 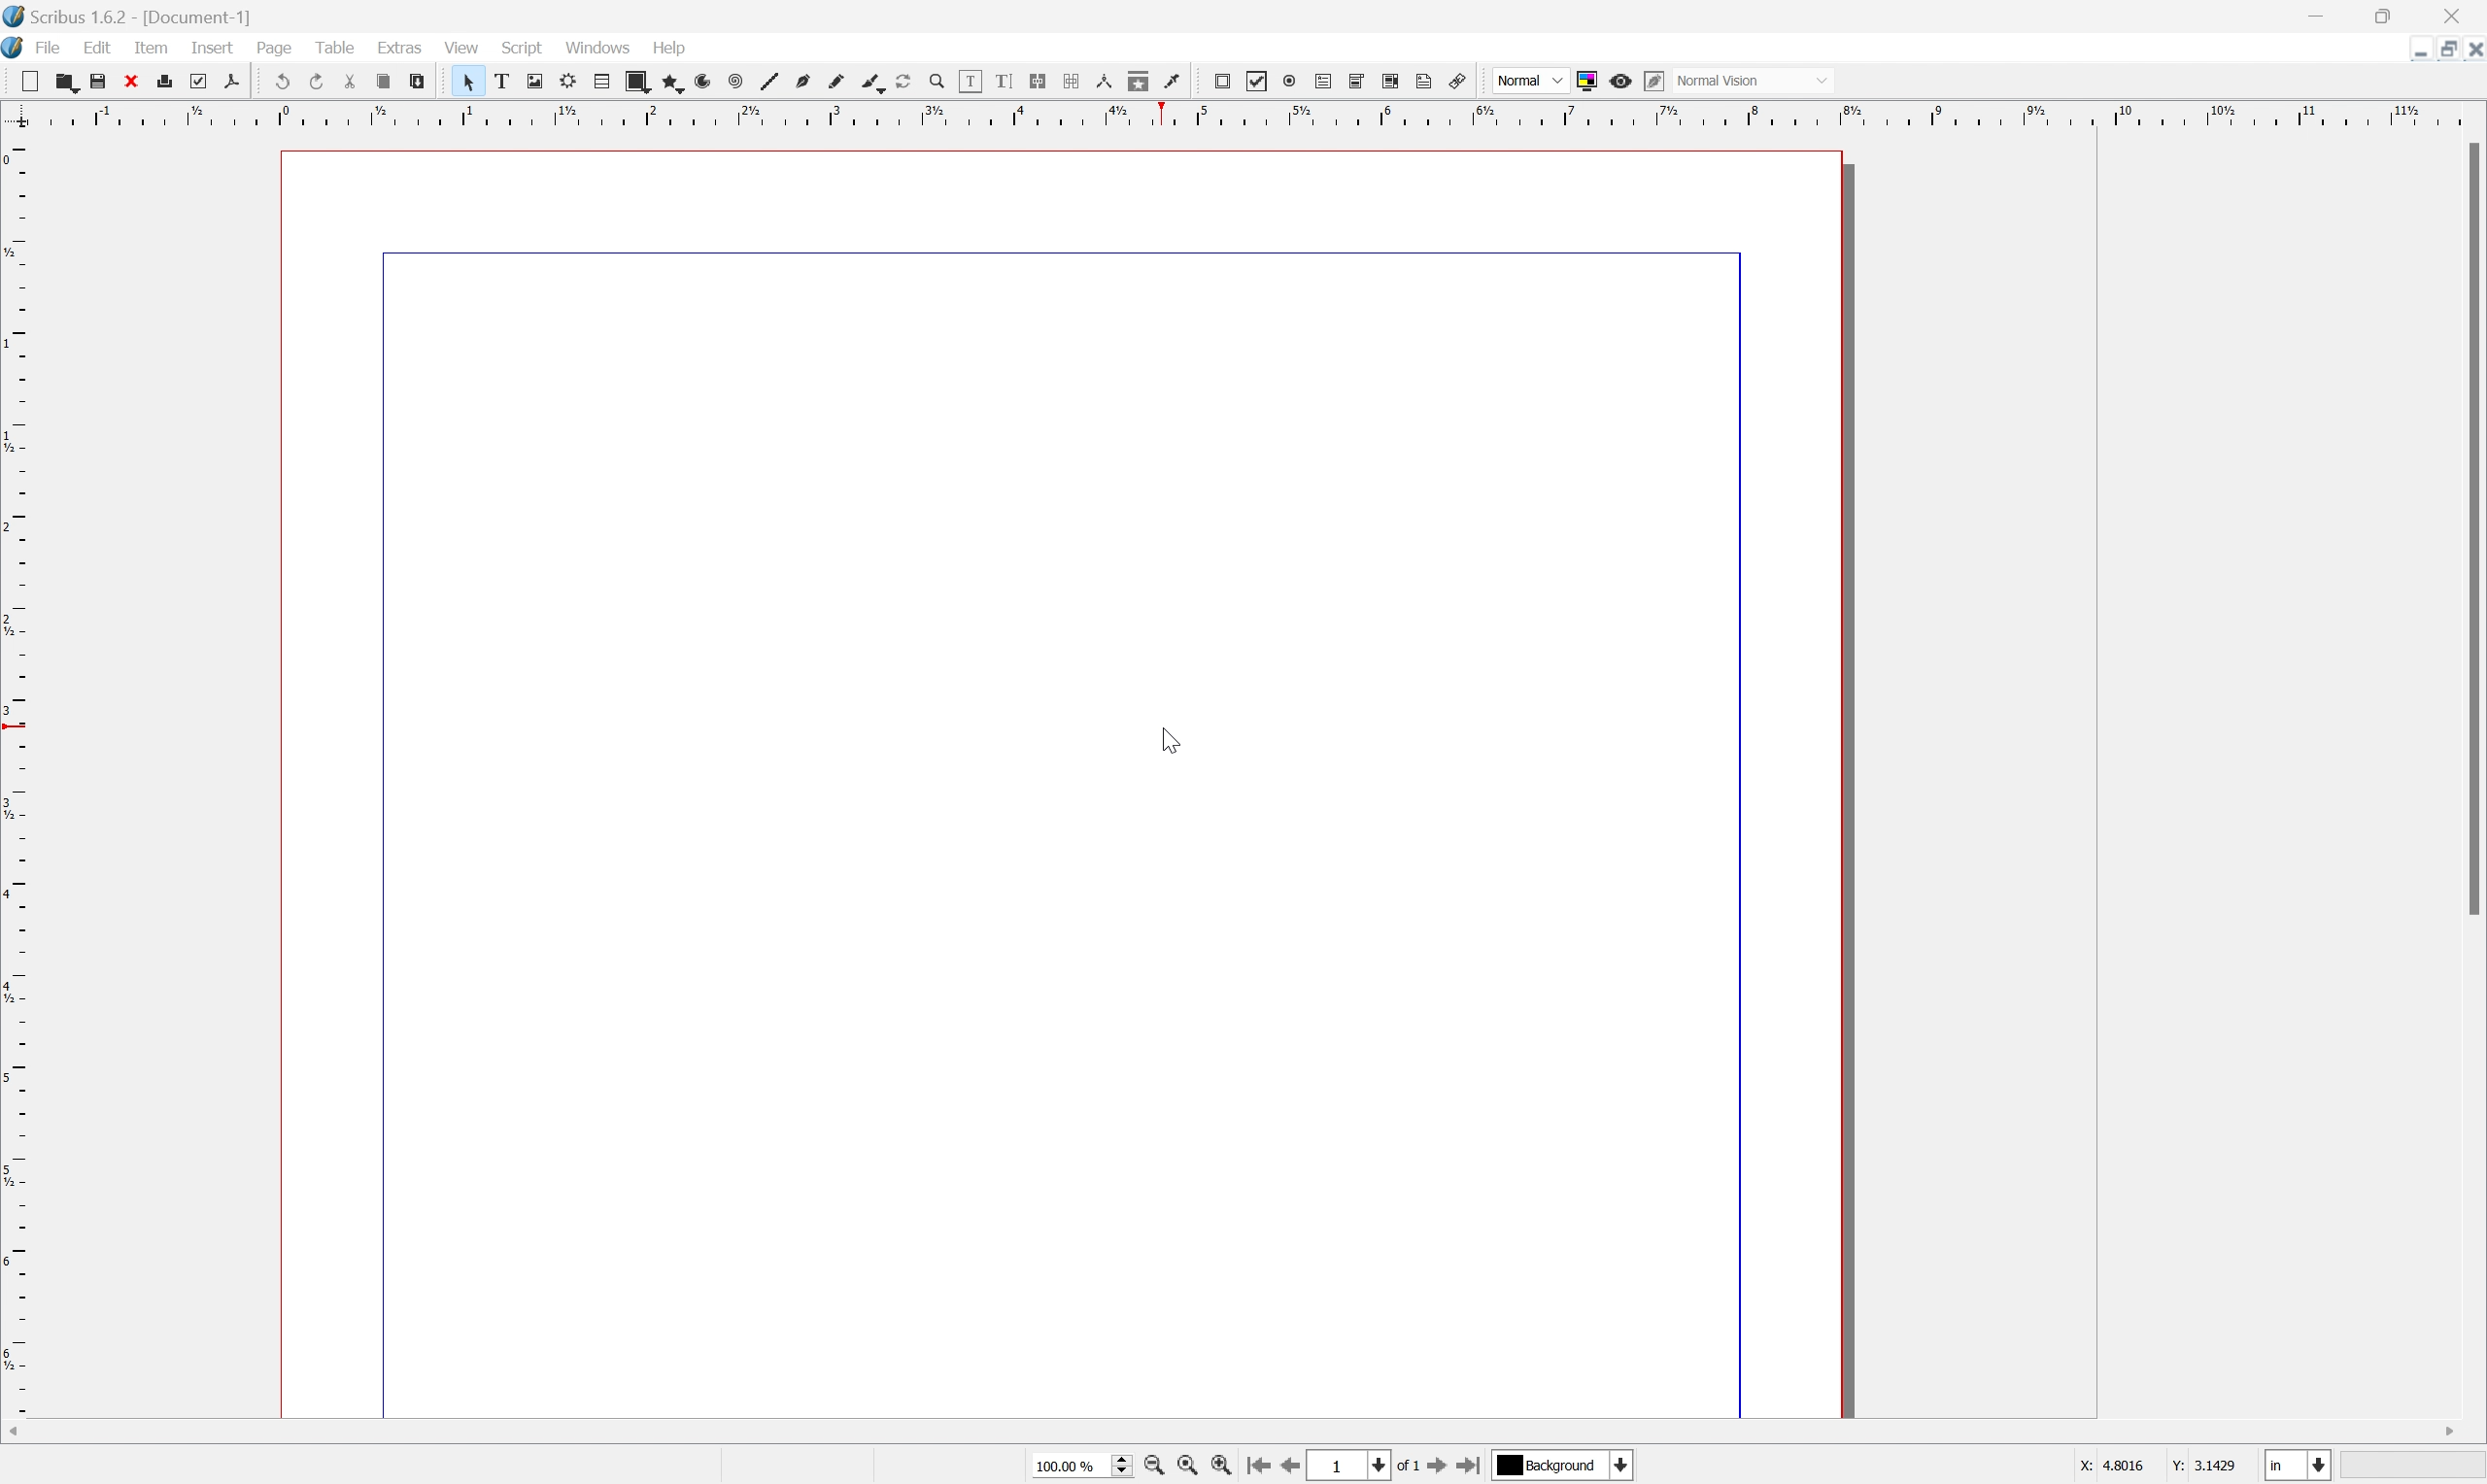 What do you see at coordinates (638, 83) in the screenshot?
I see `shape` at bounding box center [638, 83].